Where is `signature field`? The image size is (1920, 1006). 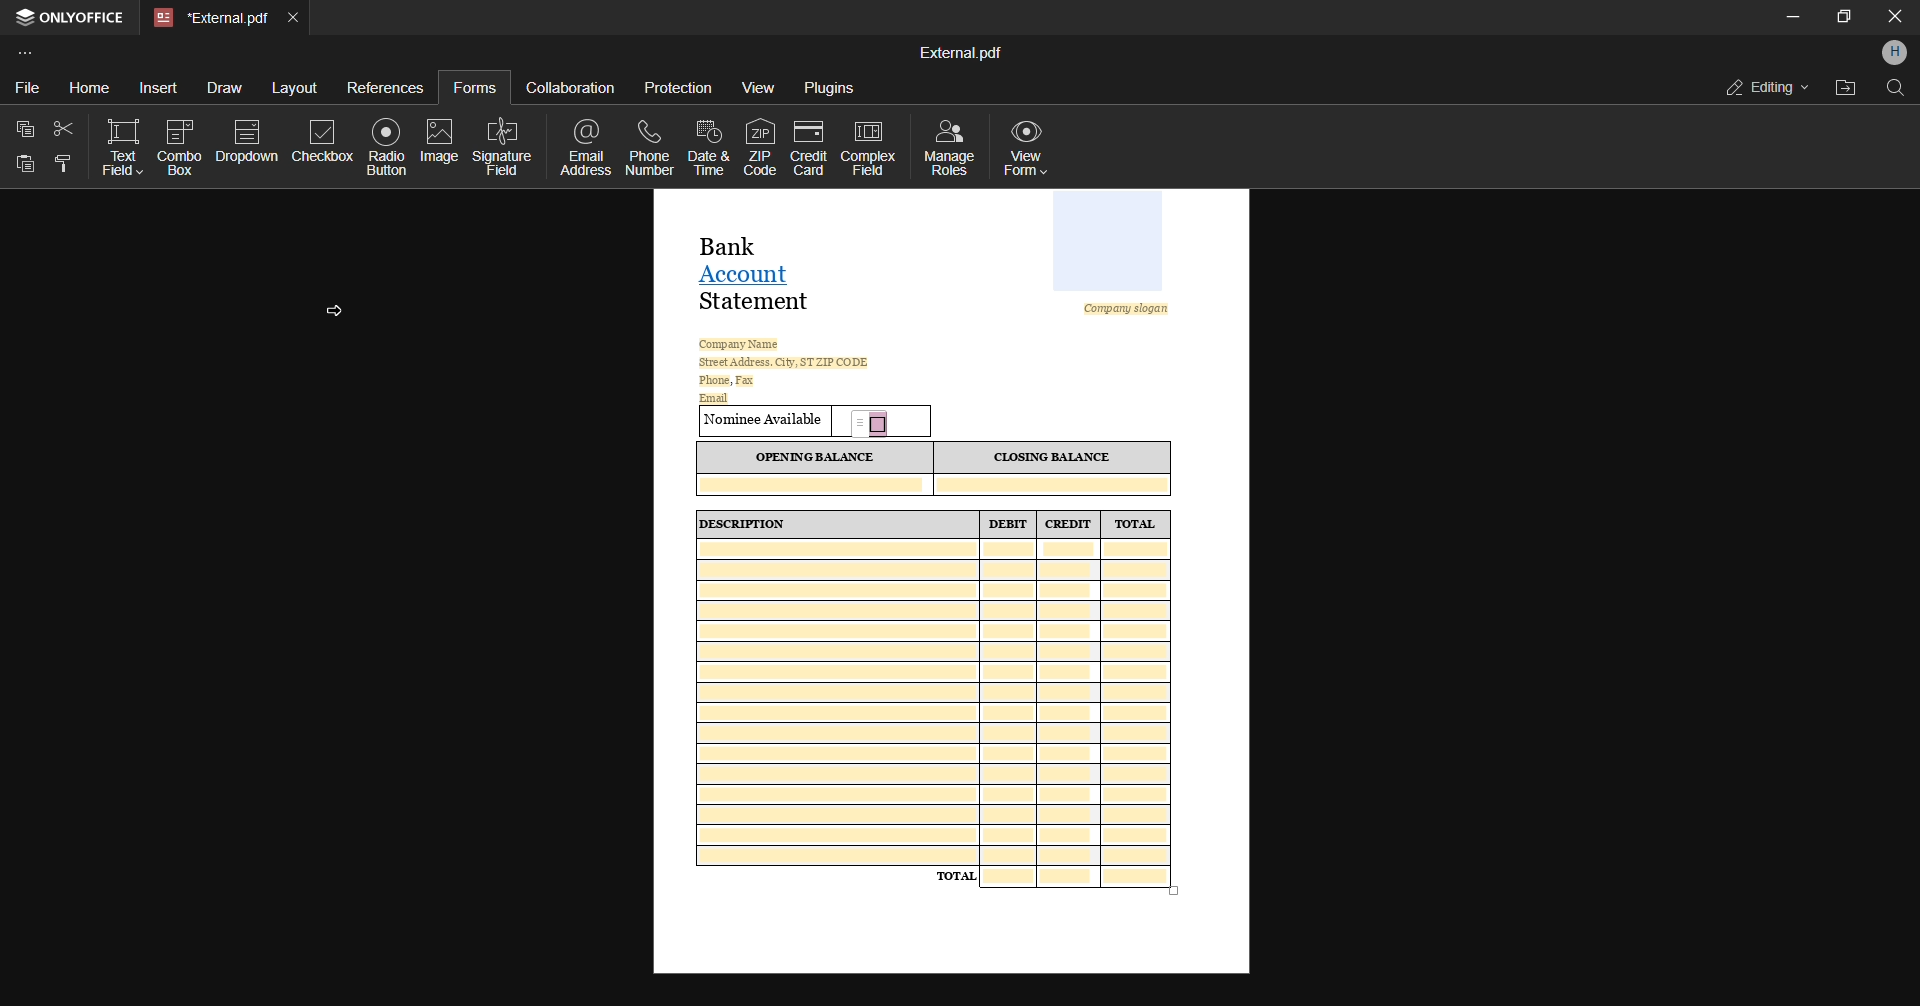
signature field is located at coordinates (504, 146).